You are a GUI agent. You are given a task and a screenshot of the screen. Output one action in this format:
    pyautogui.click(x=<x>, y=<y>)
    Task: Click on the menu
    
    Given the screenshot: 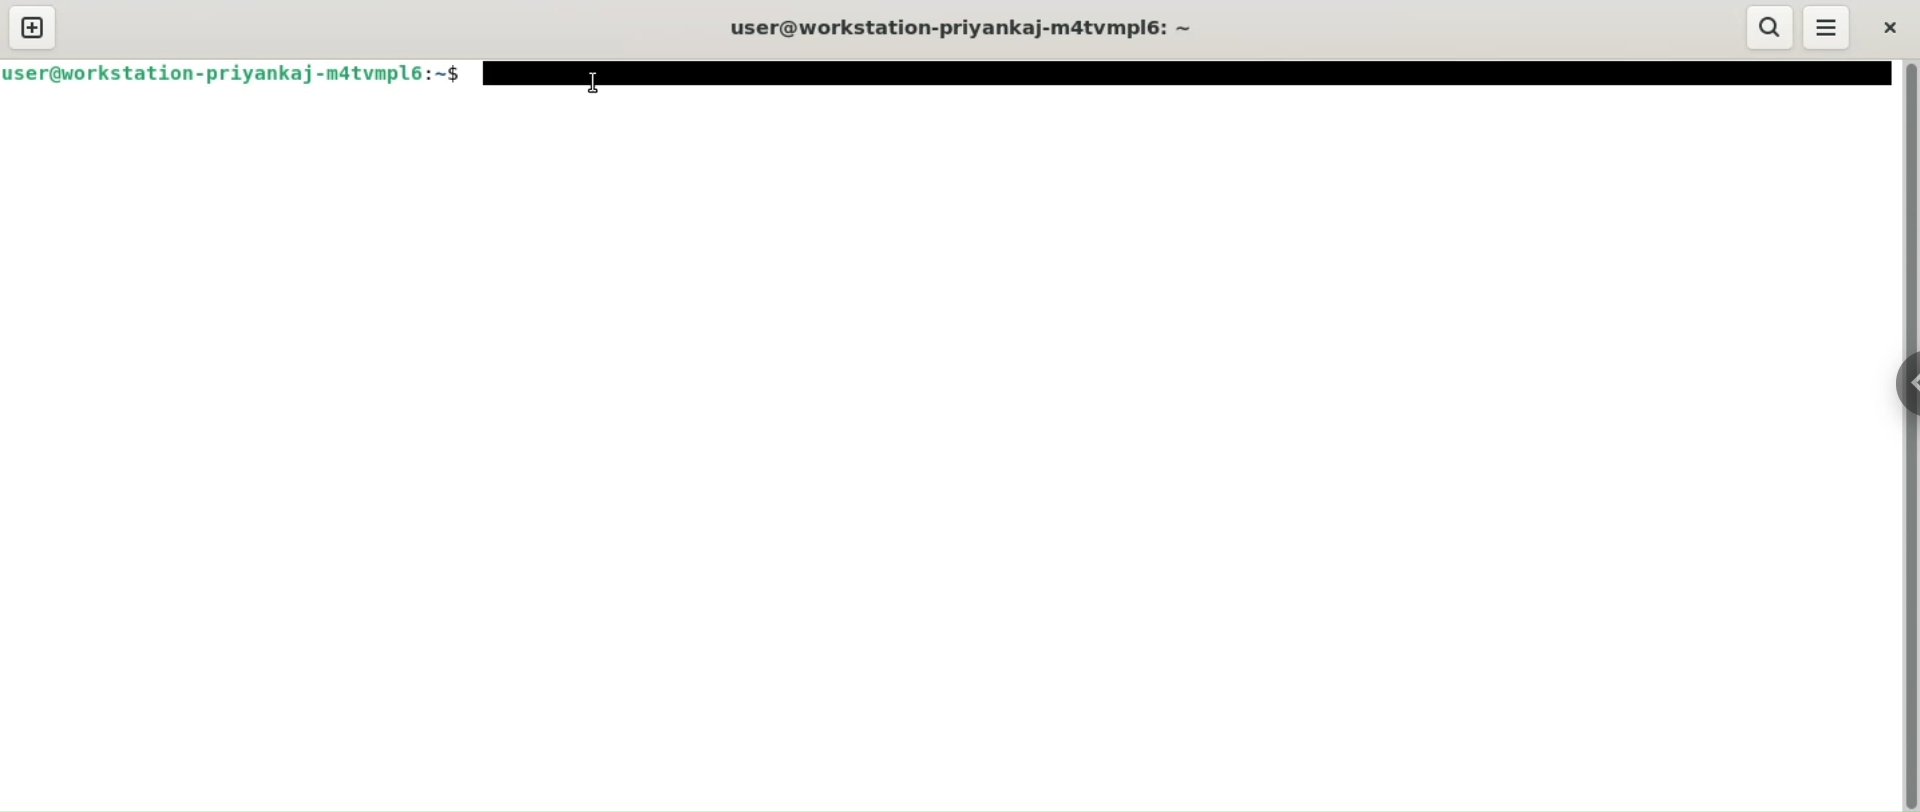 What is the action you would take?
    pyautogui.click(x=1827, y=27)
    